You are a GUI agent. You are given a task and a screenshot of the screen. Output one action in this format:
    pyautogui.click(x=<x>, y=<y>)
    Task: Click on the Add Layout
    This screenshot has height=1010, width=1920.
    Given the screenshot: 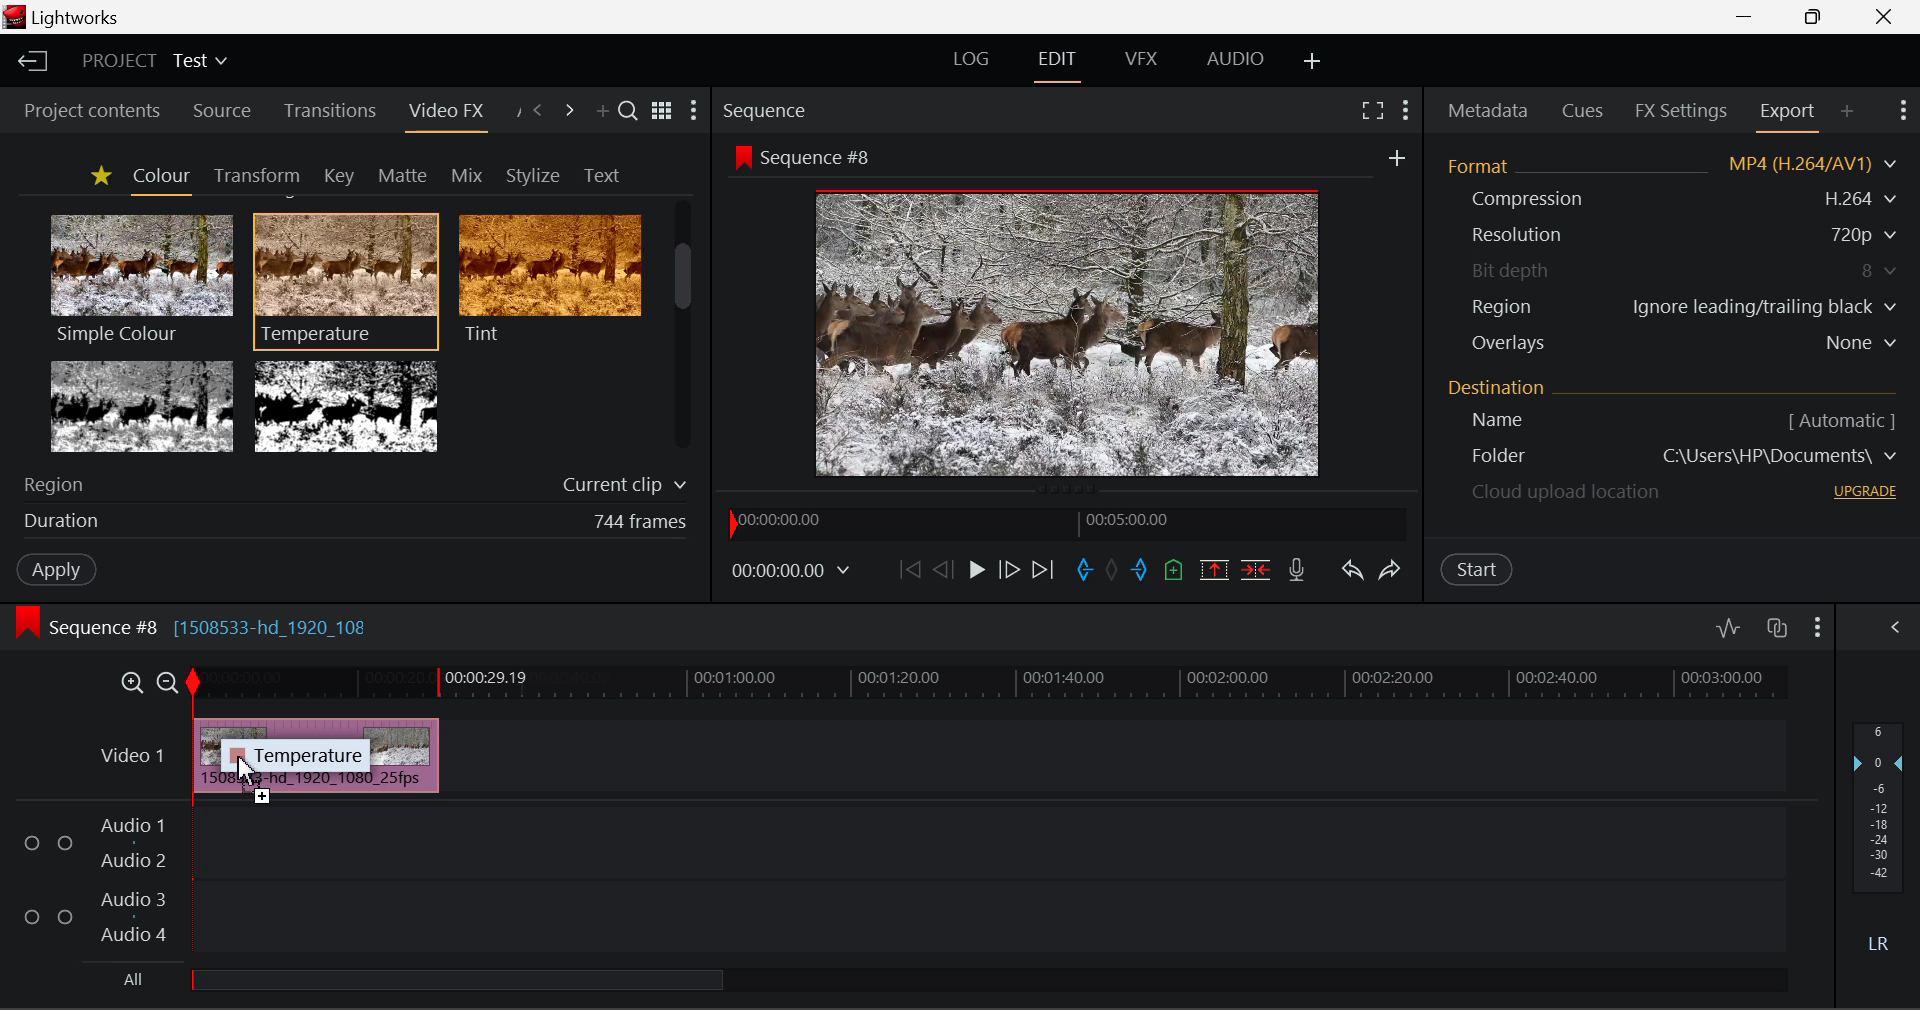 What is the action you would take?
    pyautogui.click(x=1312, y=61)
    